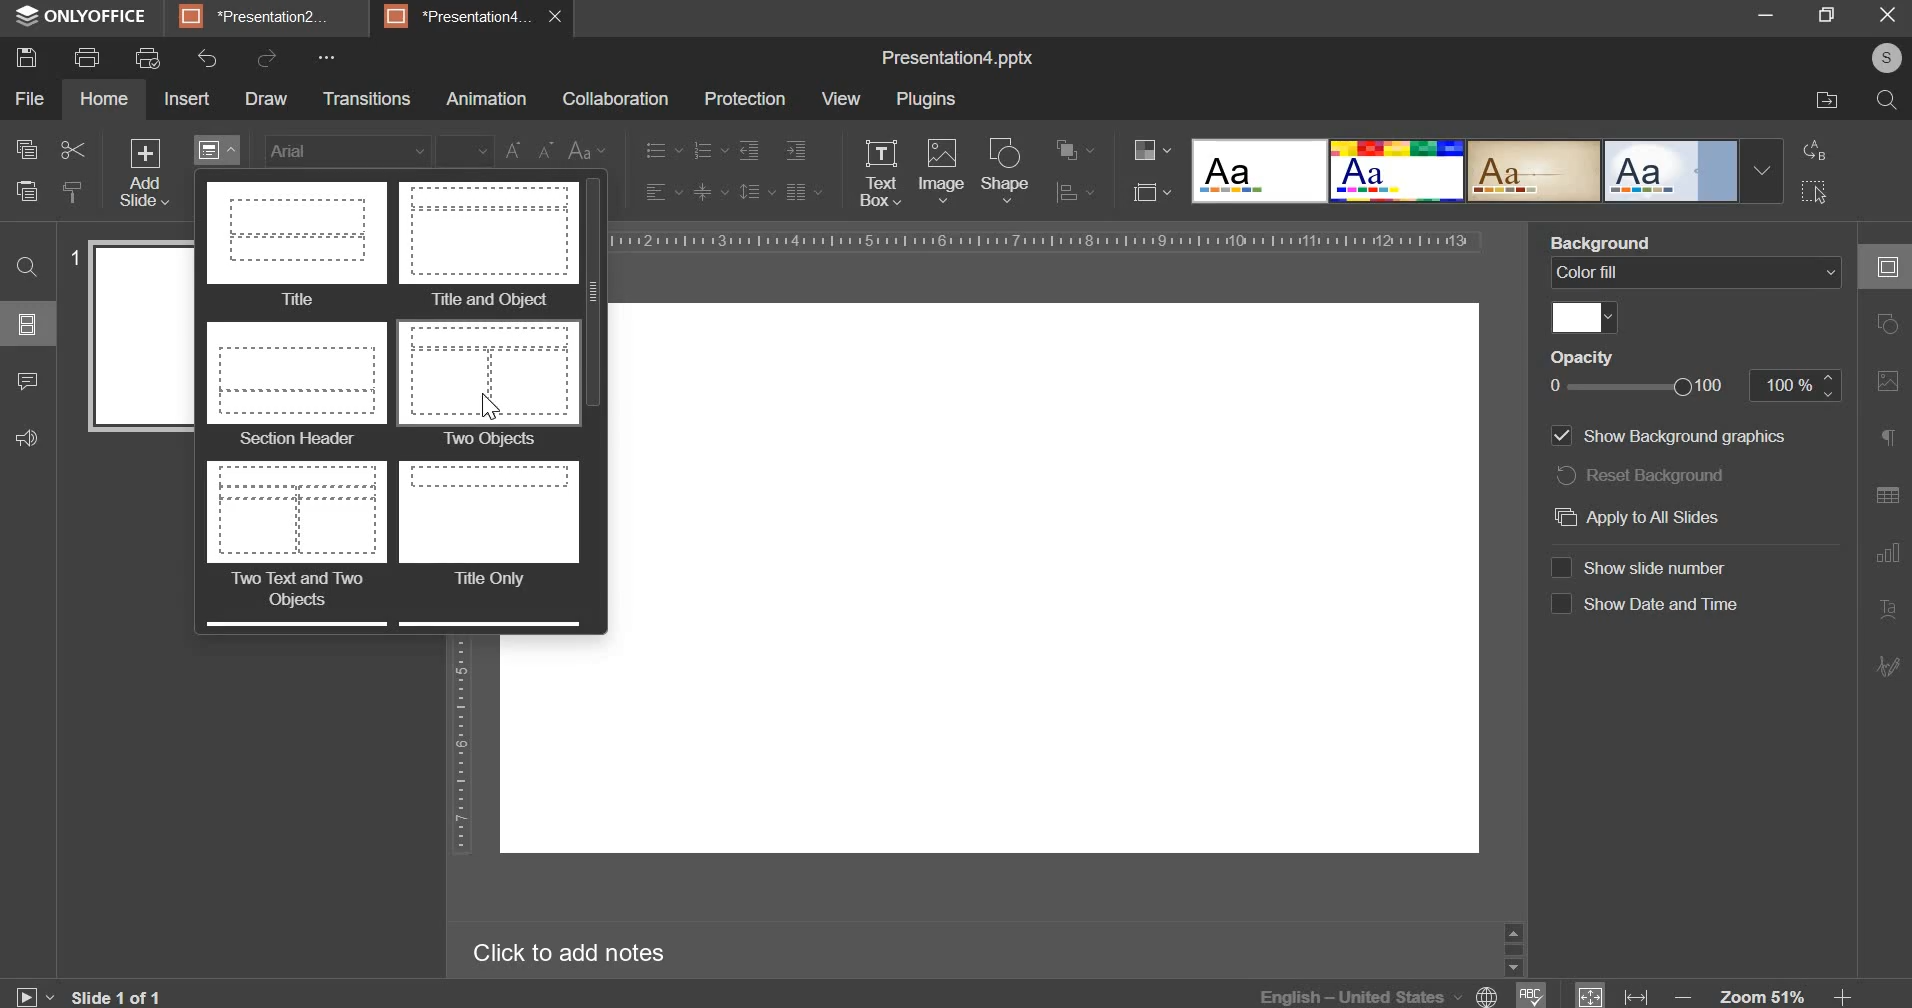 Image resolution: width=1912 pixels, height=1008 pixels. Describe the element at coordinates (1889, 326) in the screenshot. I see `shape setting` at that location.